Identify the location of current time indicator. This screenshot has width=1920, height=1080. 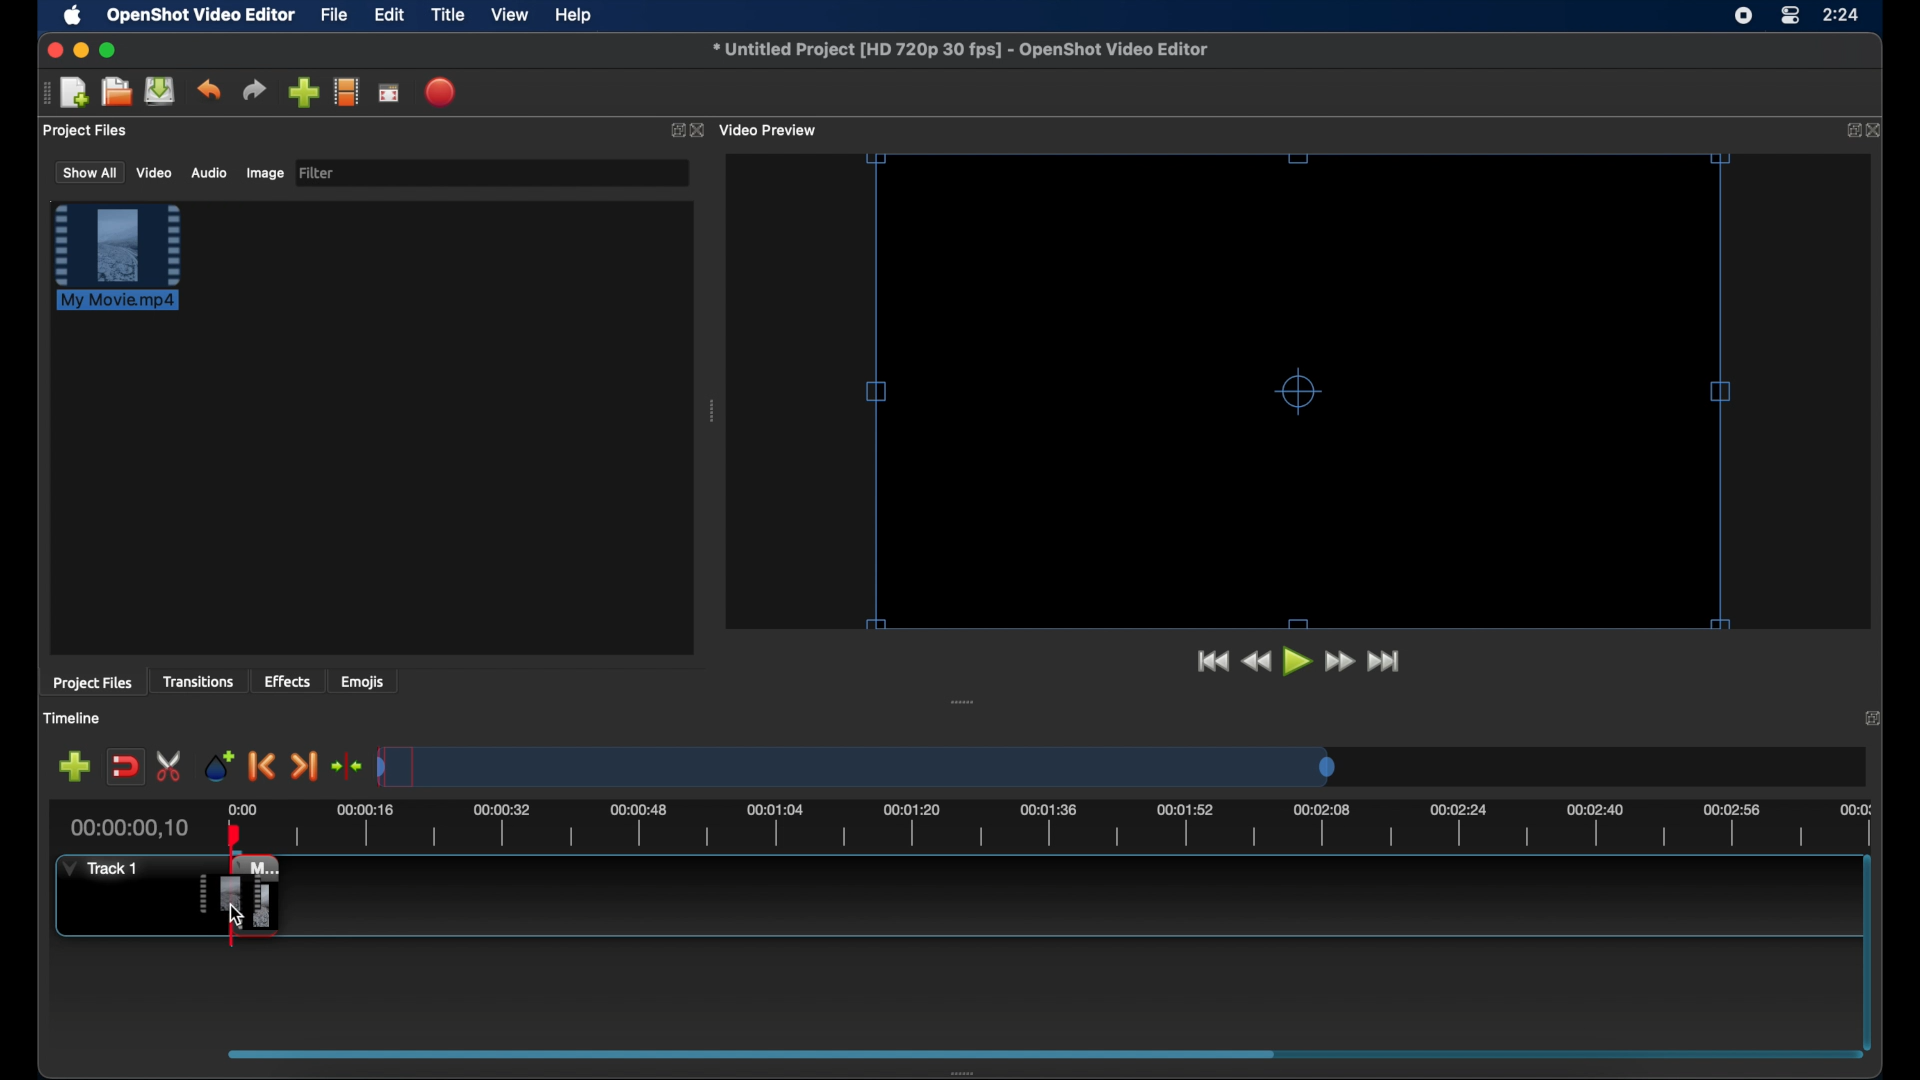
(128, 828).